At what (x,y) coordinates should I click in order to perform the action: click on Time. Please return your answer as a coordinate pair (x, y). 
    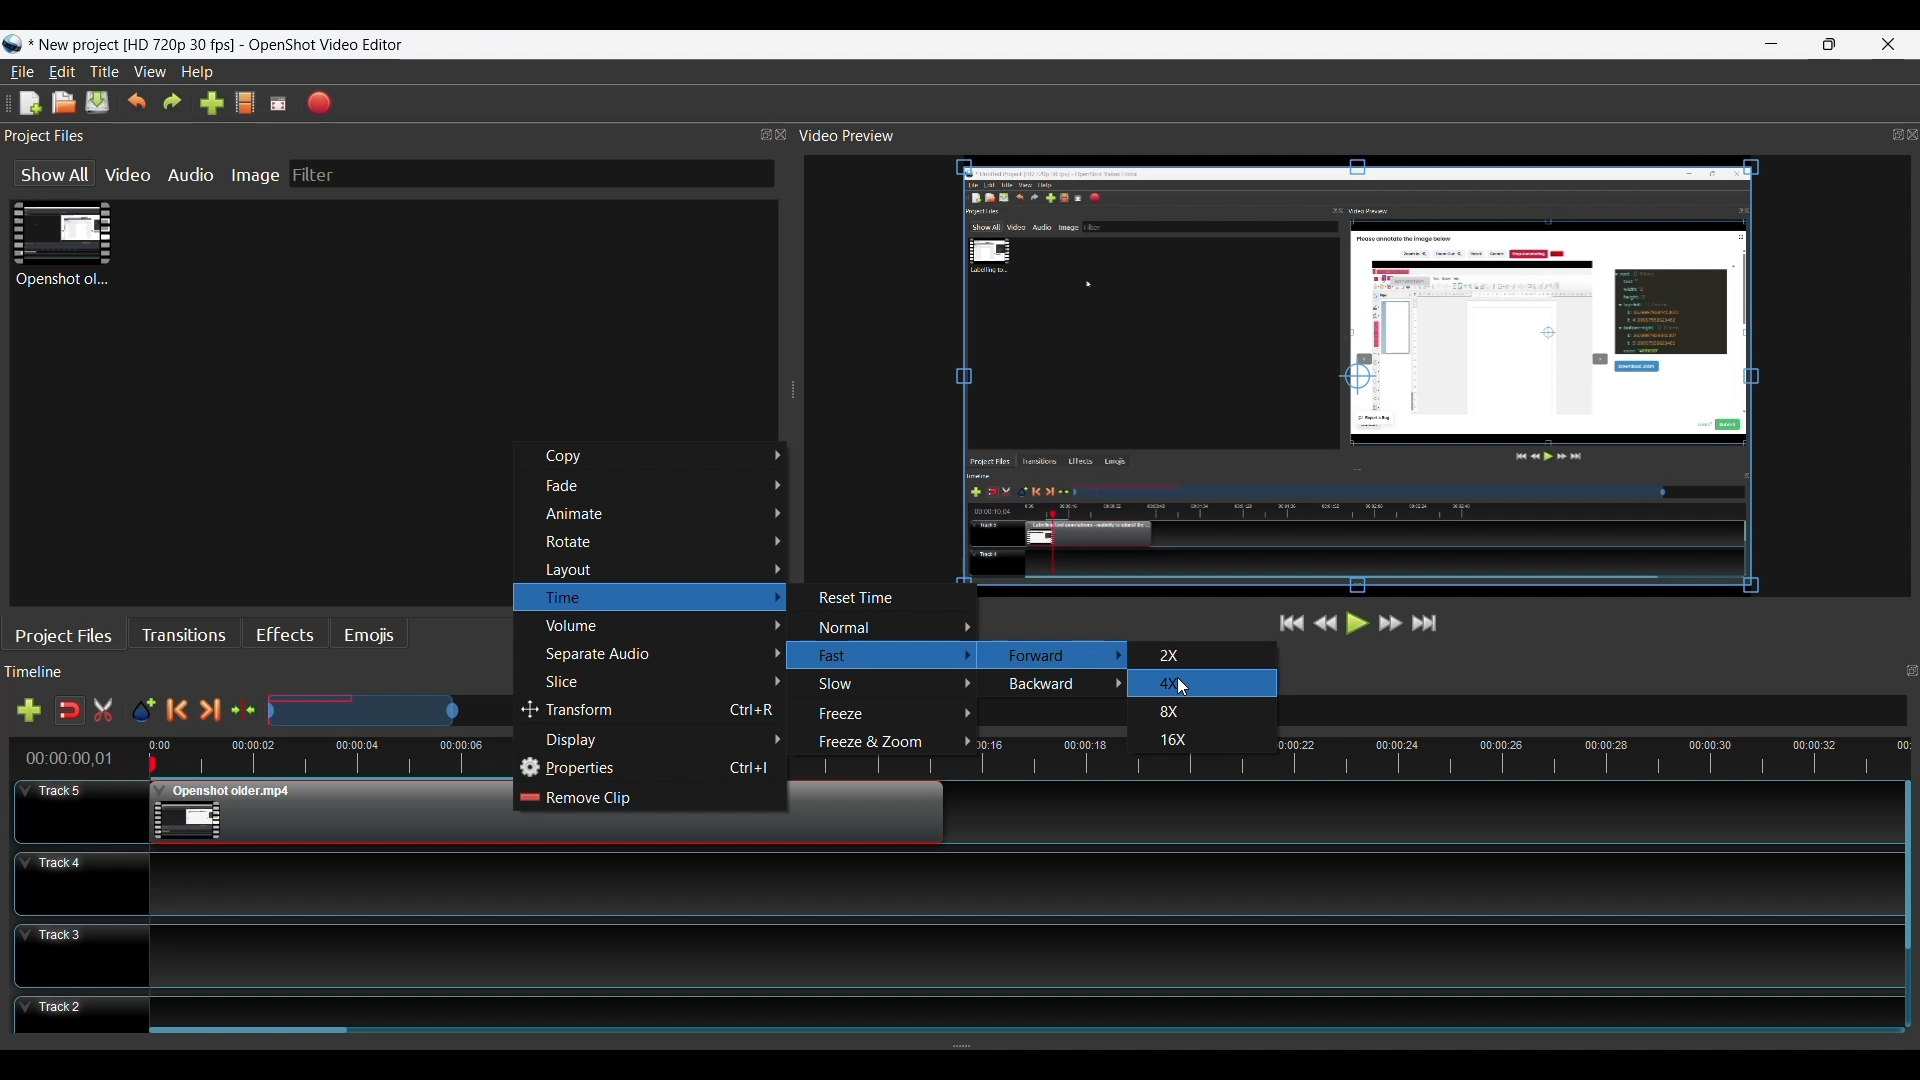
    Looking at the image, I should click on (647, 598).